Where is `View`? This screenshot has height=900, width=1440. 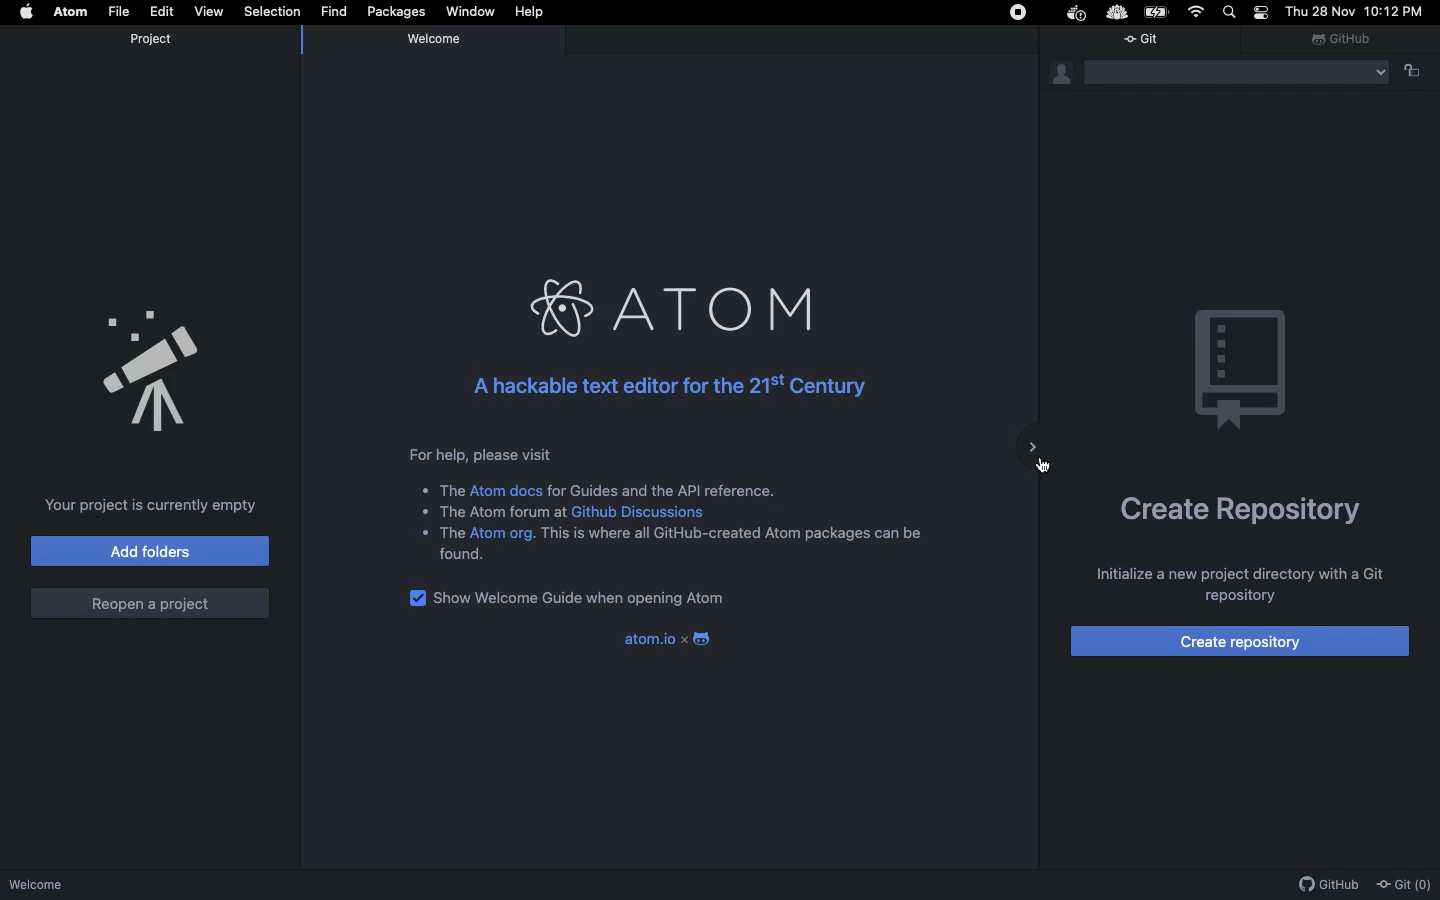 View is located at coordinates (211, 13).